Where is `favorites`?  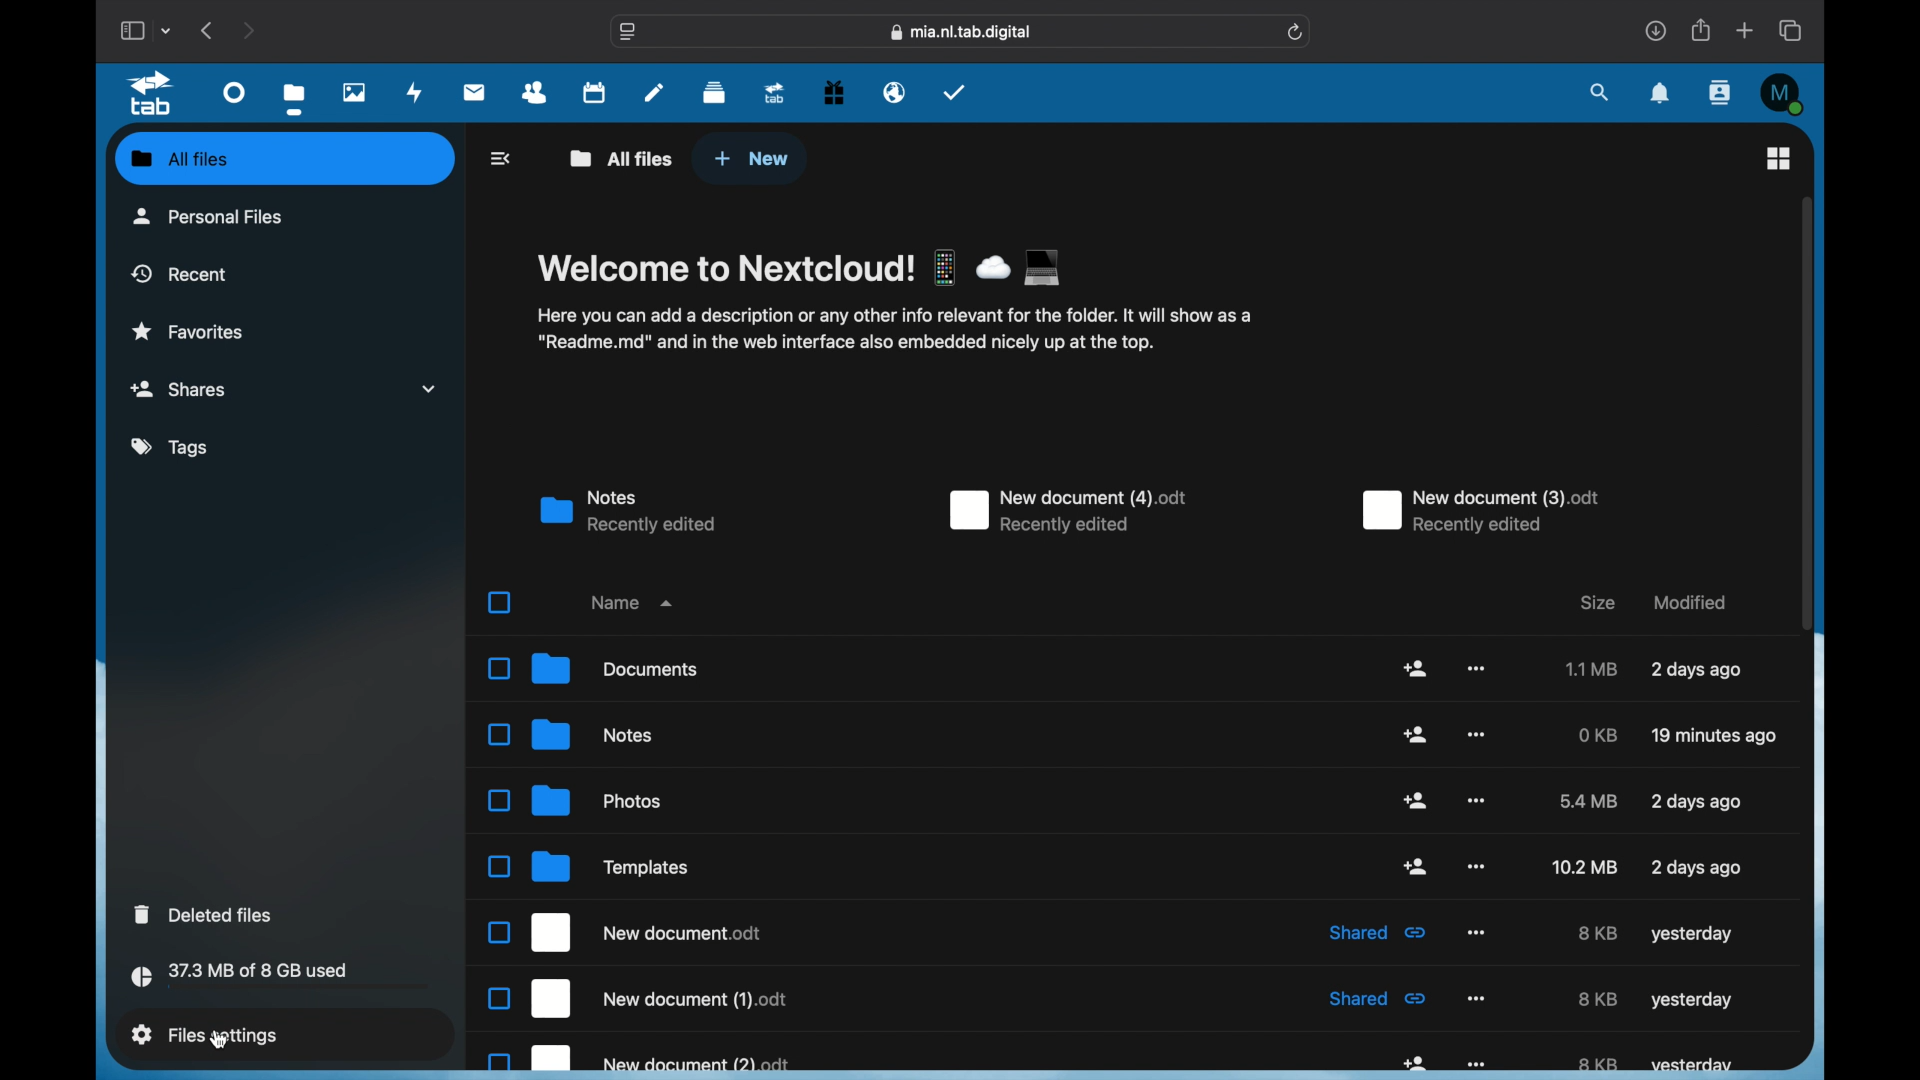
favorites is located at coordinates (188, 332).